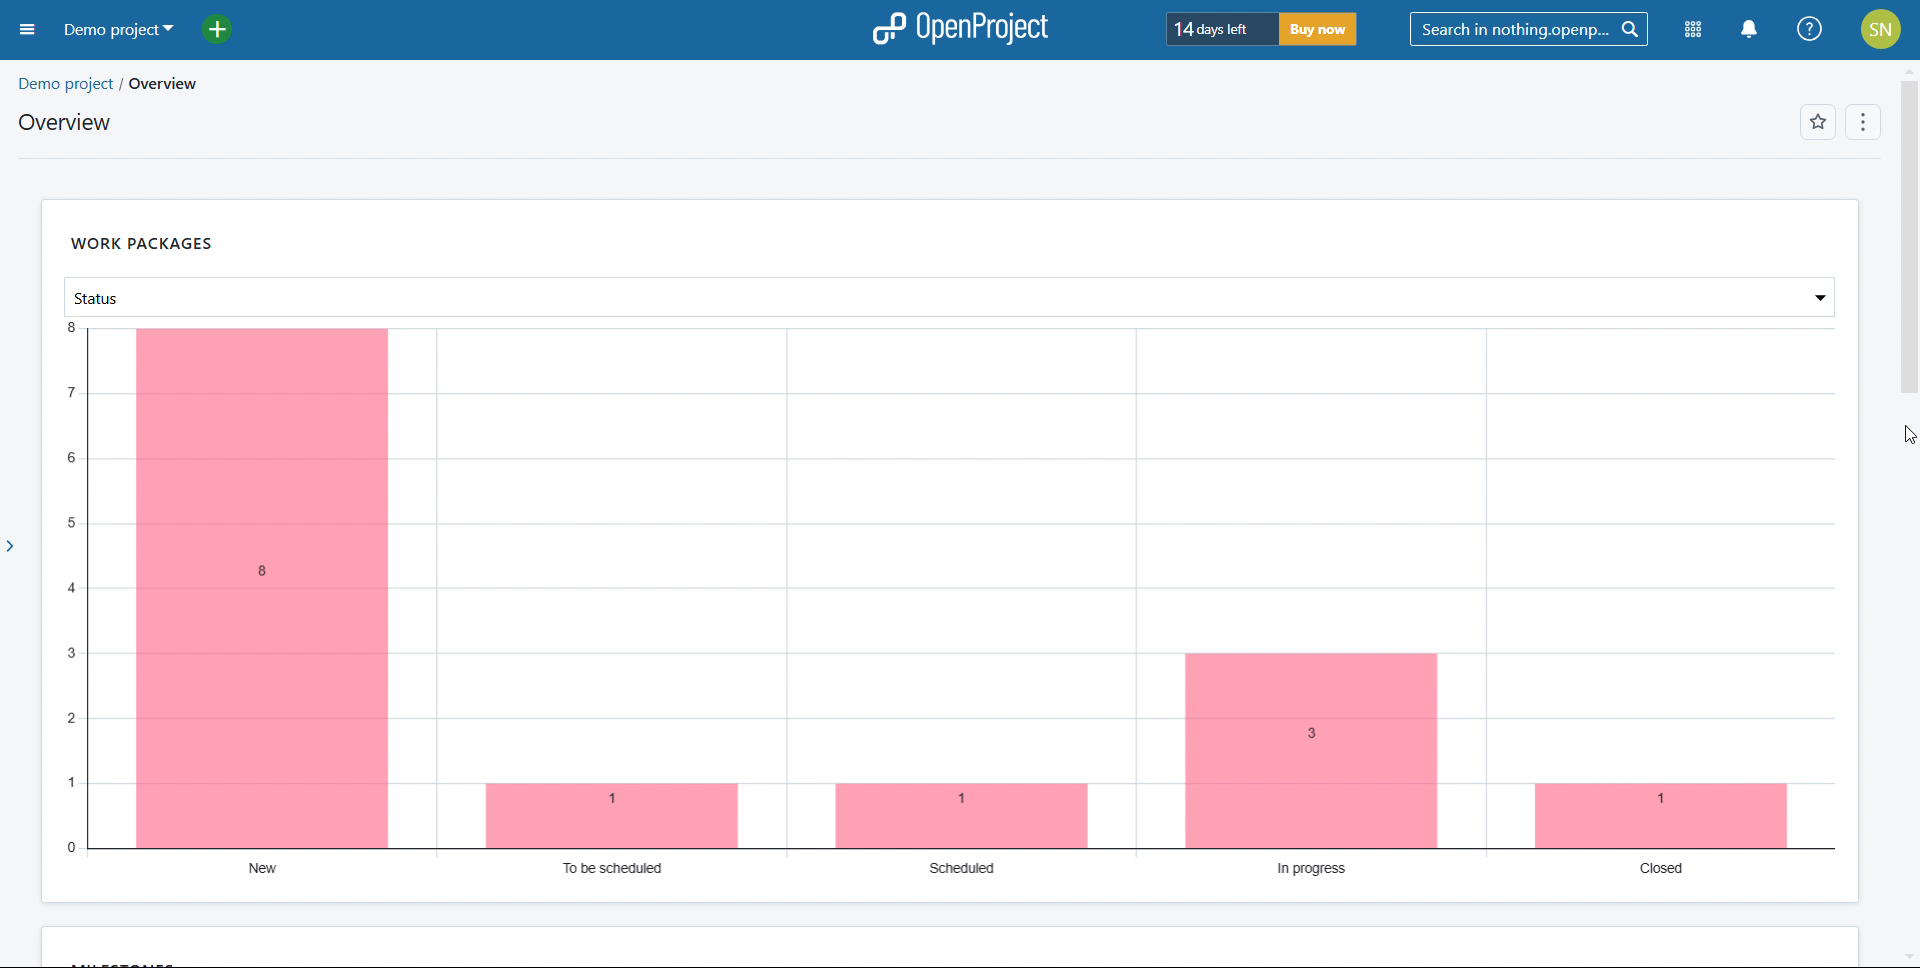  Describe the element at coordinates (117, 29) in the screenshot. I see `demo project selected` at that location.